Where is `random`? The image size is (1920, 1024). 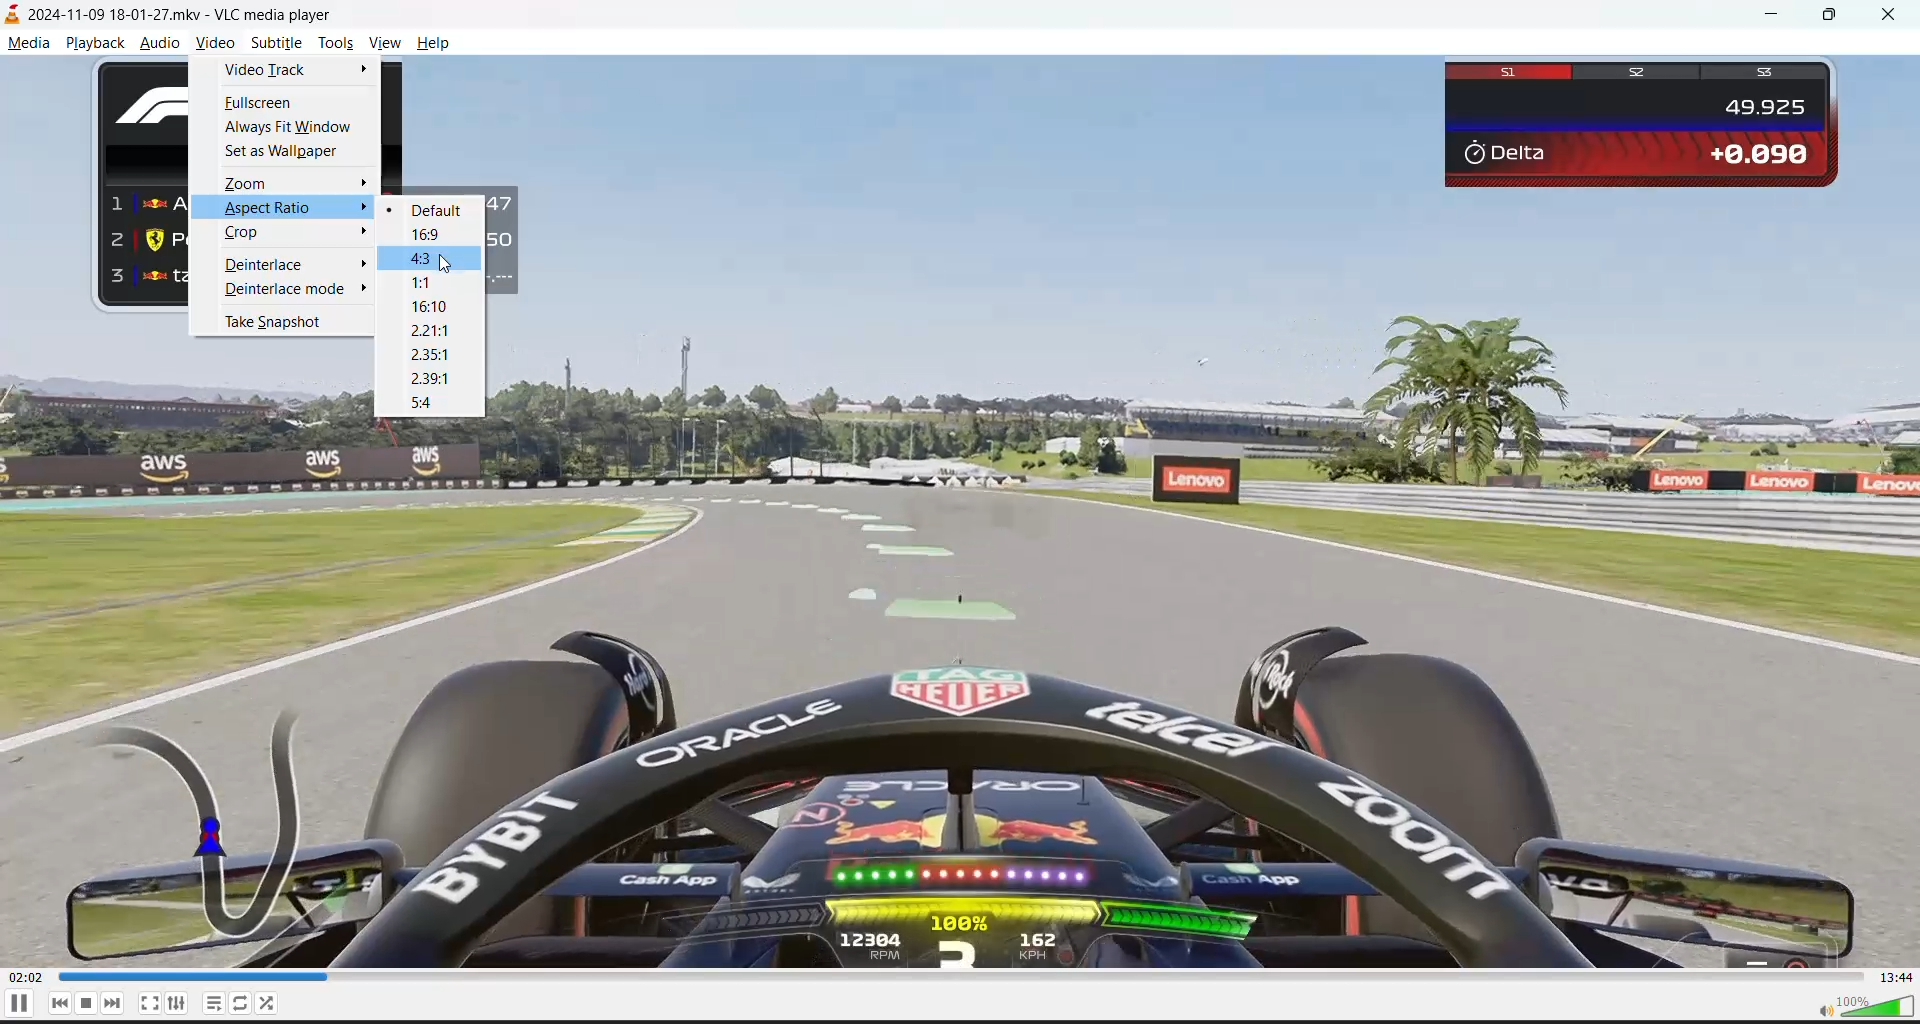
random is located at coordinates (273, 1004).